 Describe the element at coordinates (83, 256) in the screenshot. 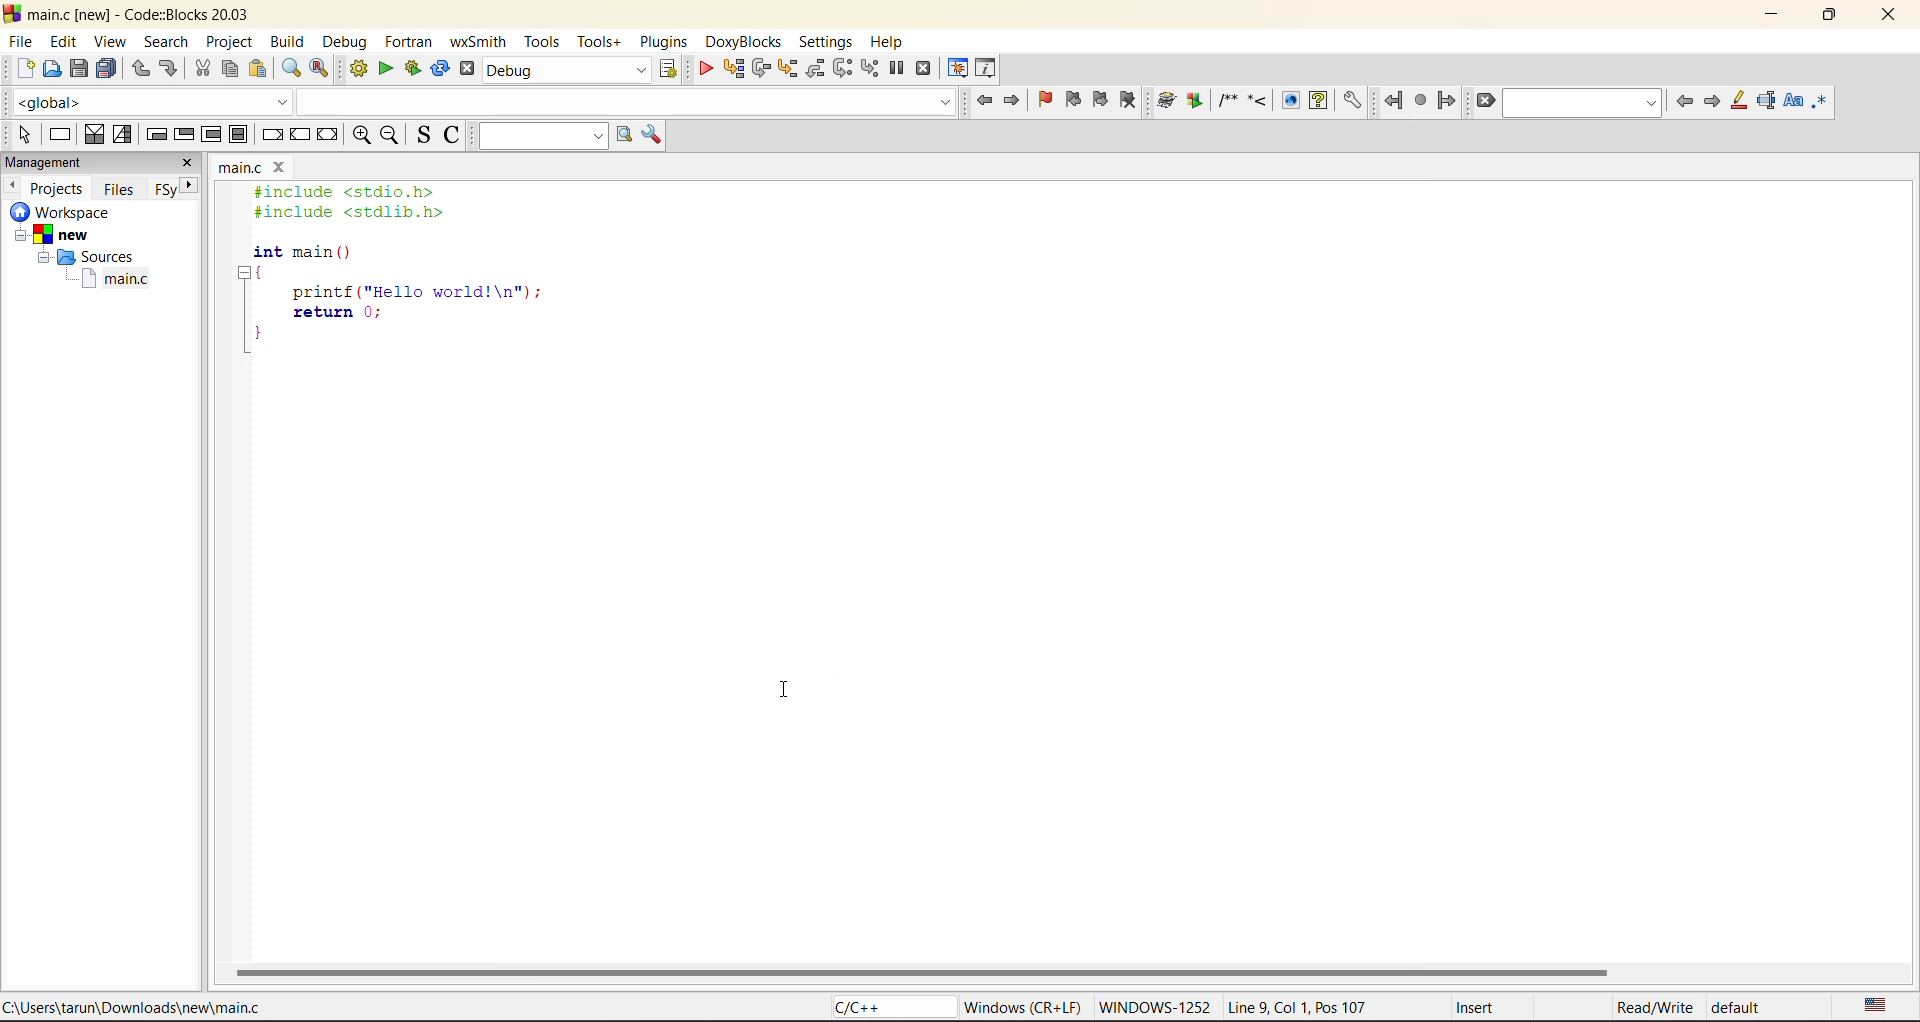

I see `Sources` at that location.